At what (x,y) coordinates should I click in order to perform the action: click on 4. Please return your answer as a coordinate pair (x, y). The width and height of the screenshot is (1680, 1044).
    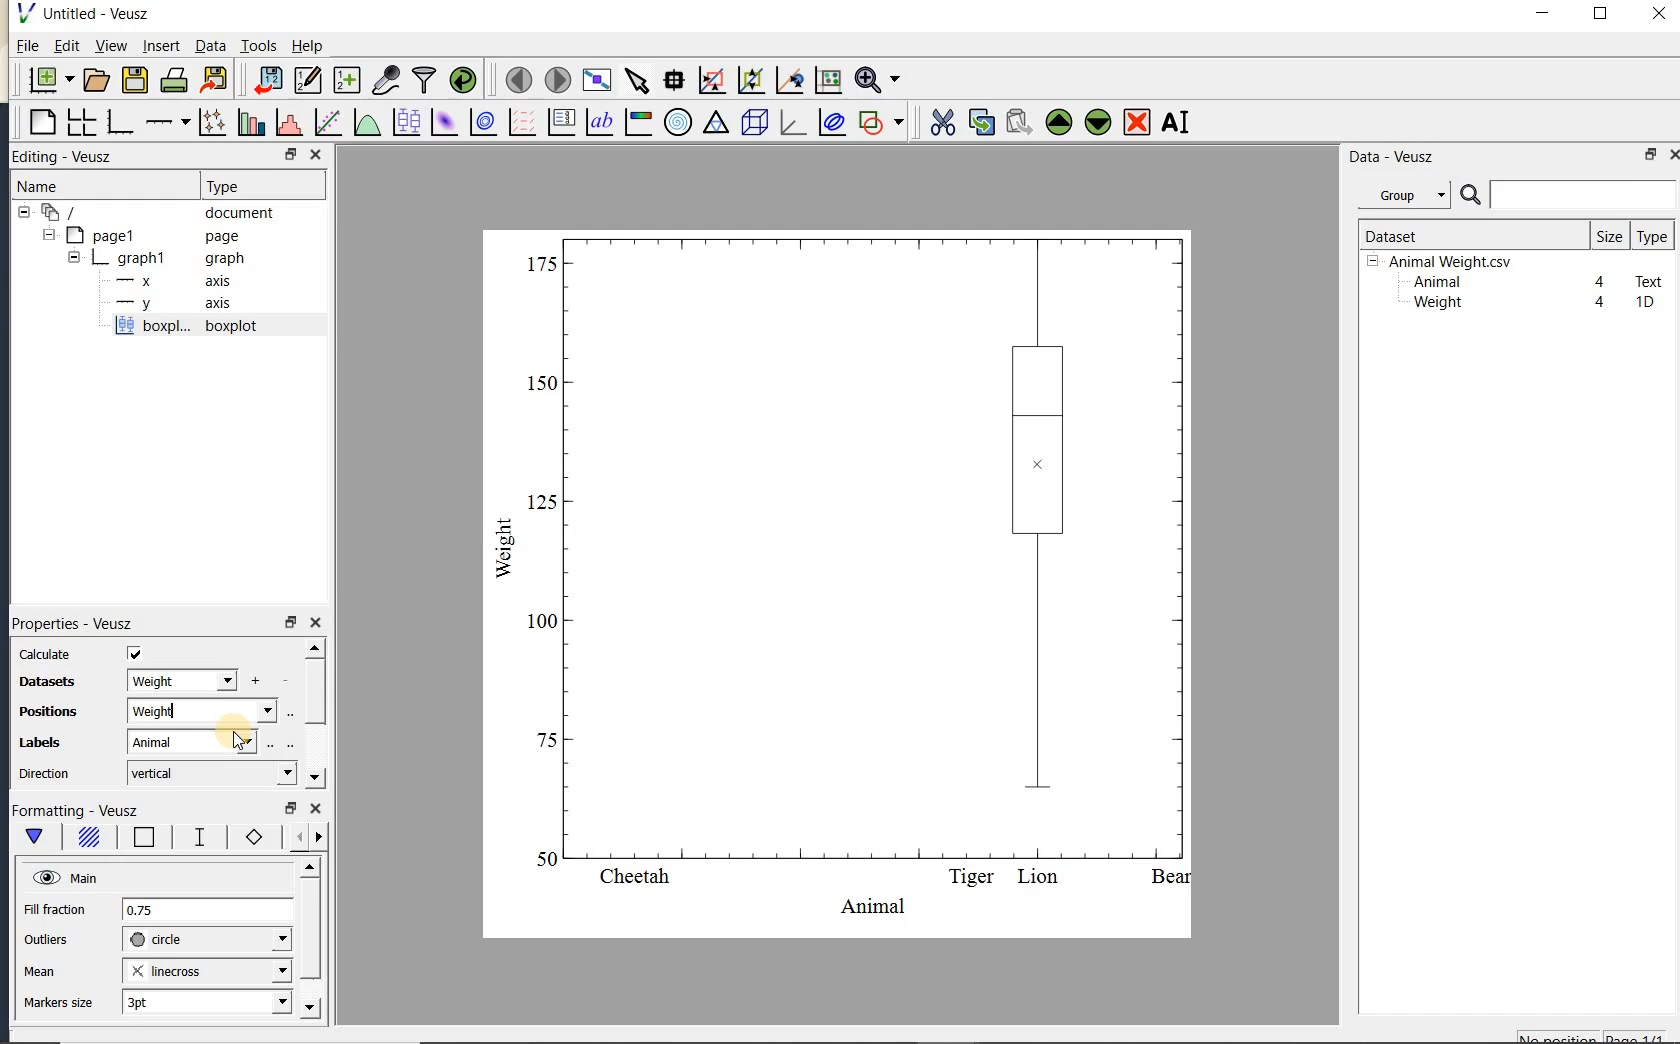
    Looking at the image, I should click on (1601, 303).